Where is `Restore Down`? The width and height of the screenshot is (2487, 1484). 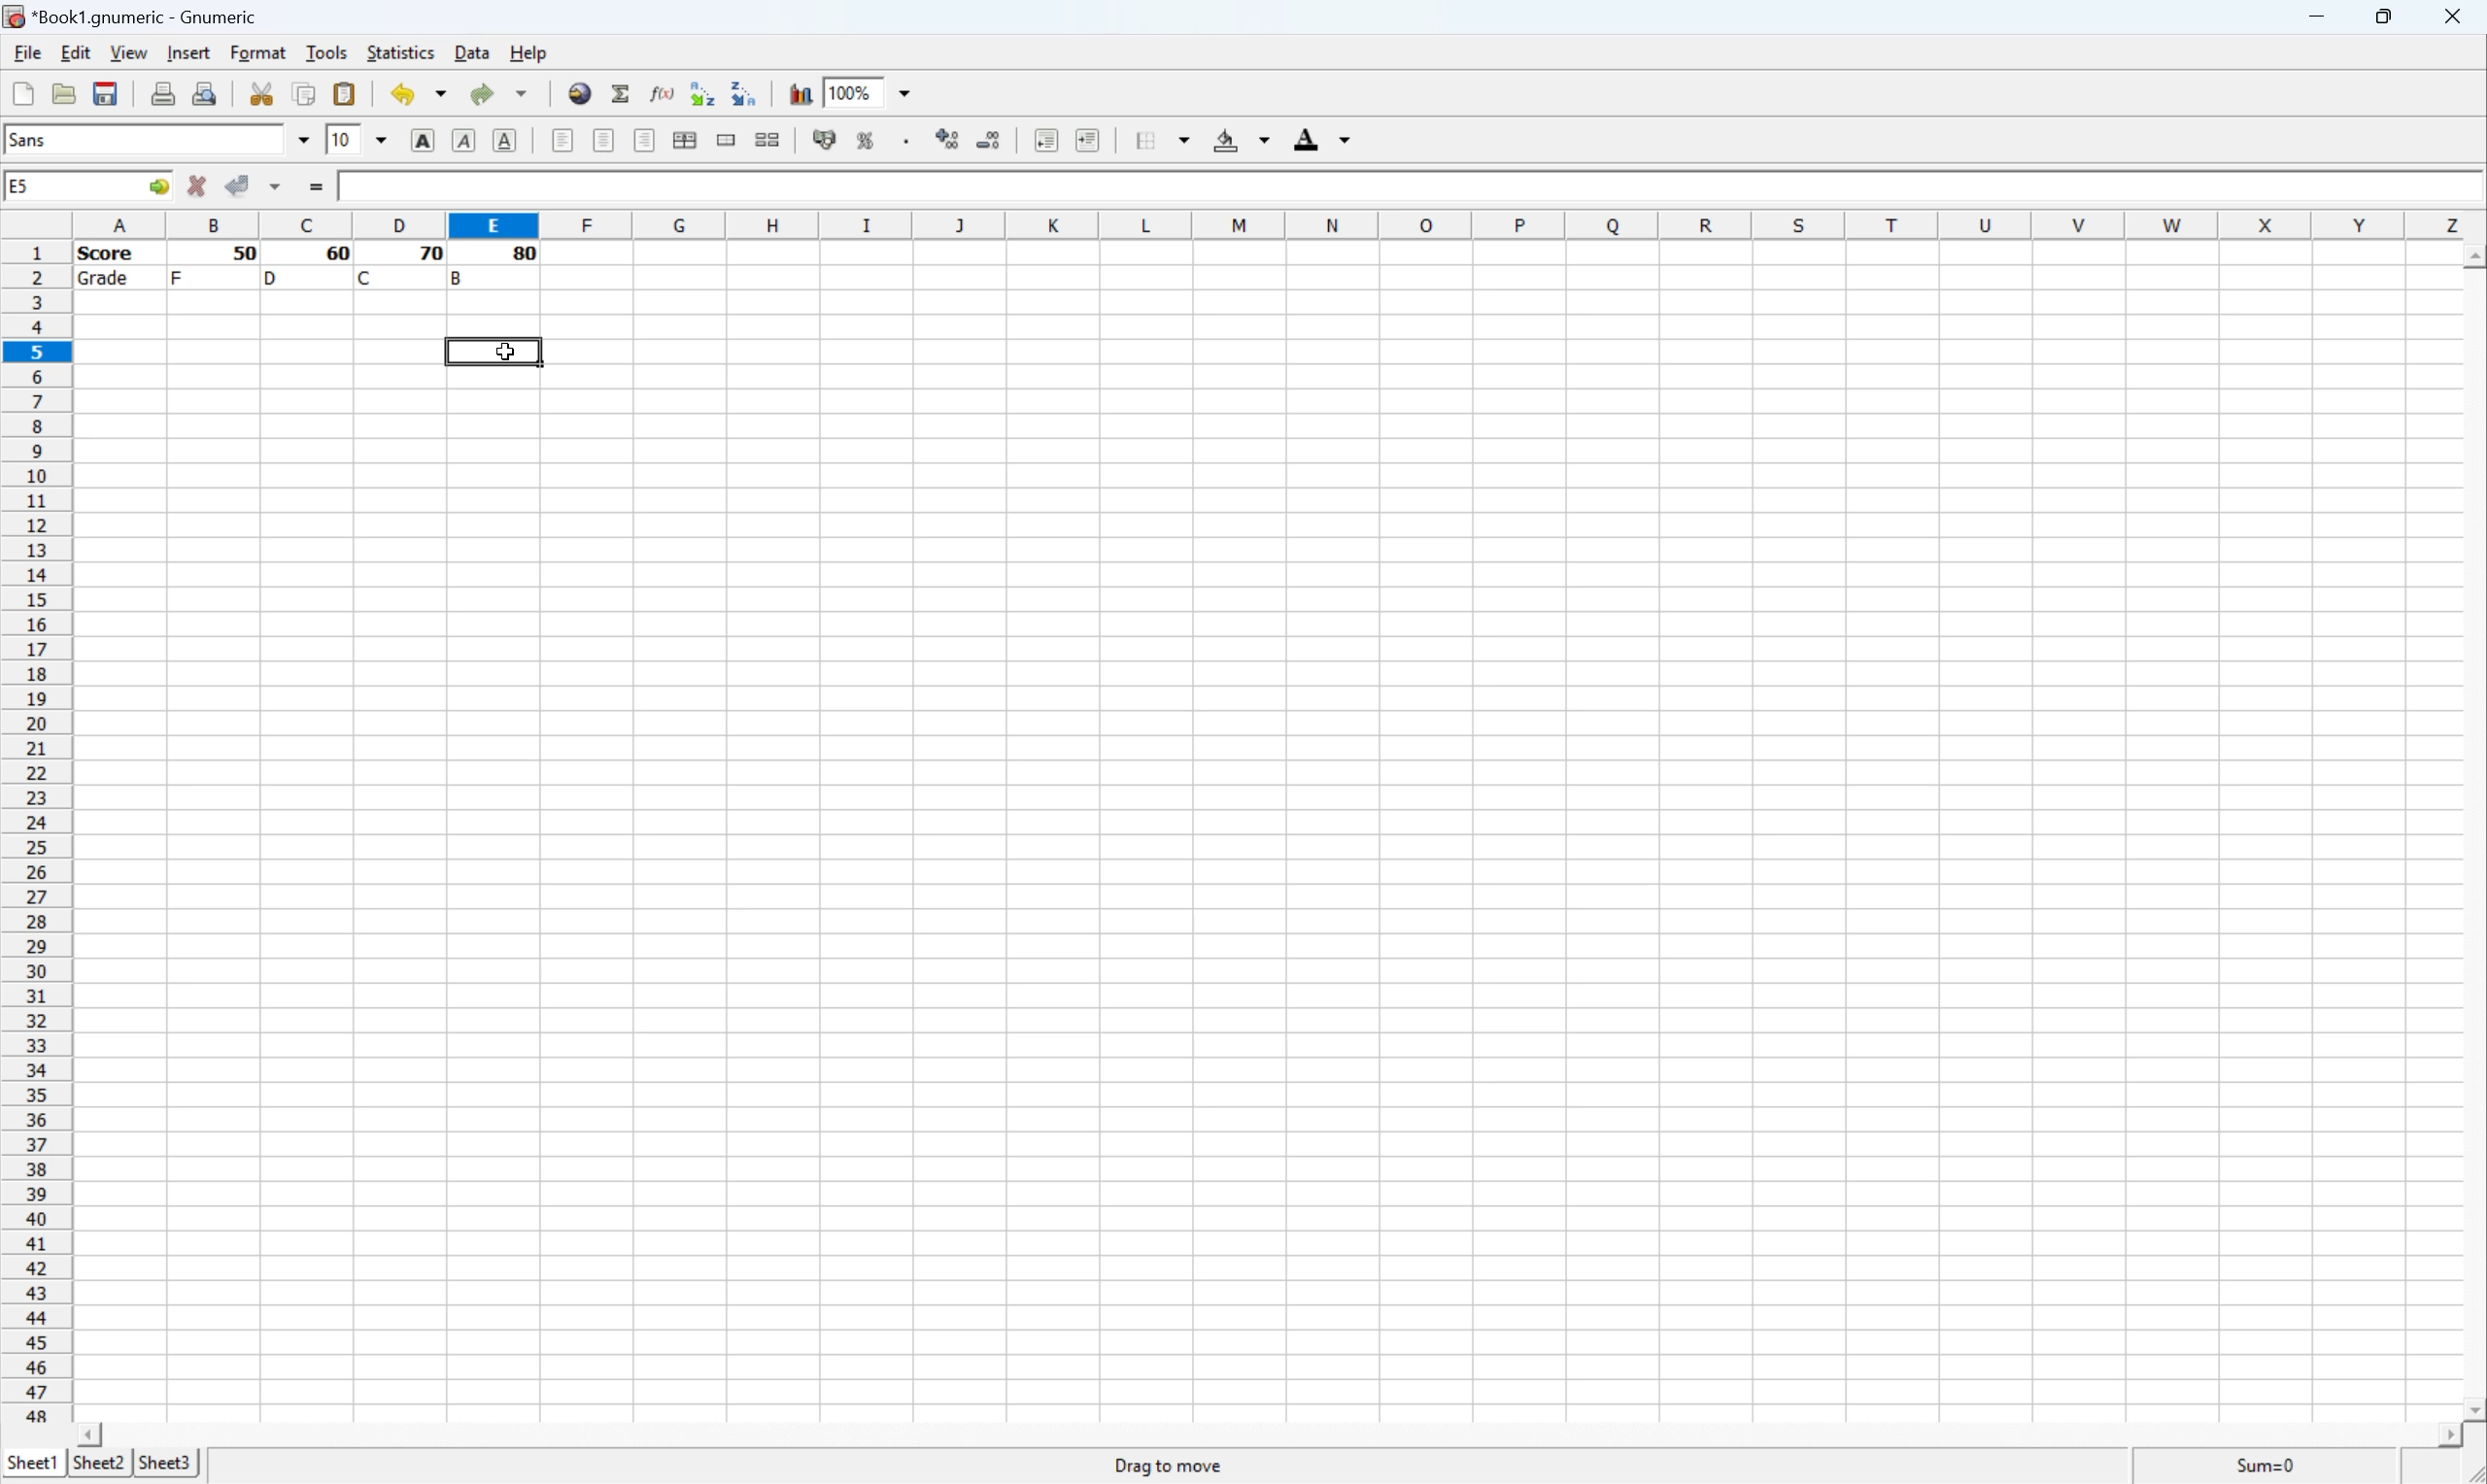
Restore Down is located at coordinates (2386, 18).